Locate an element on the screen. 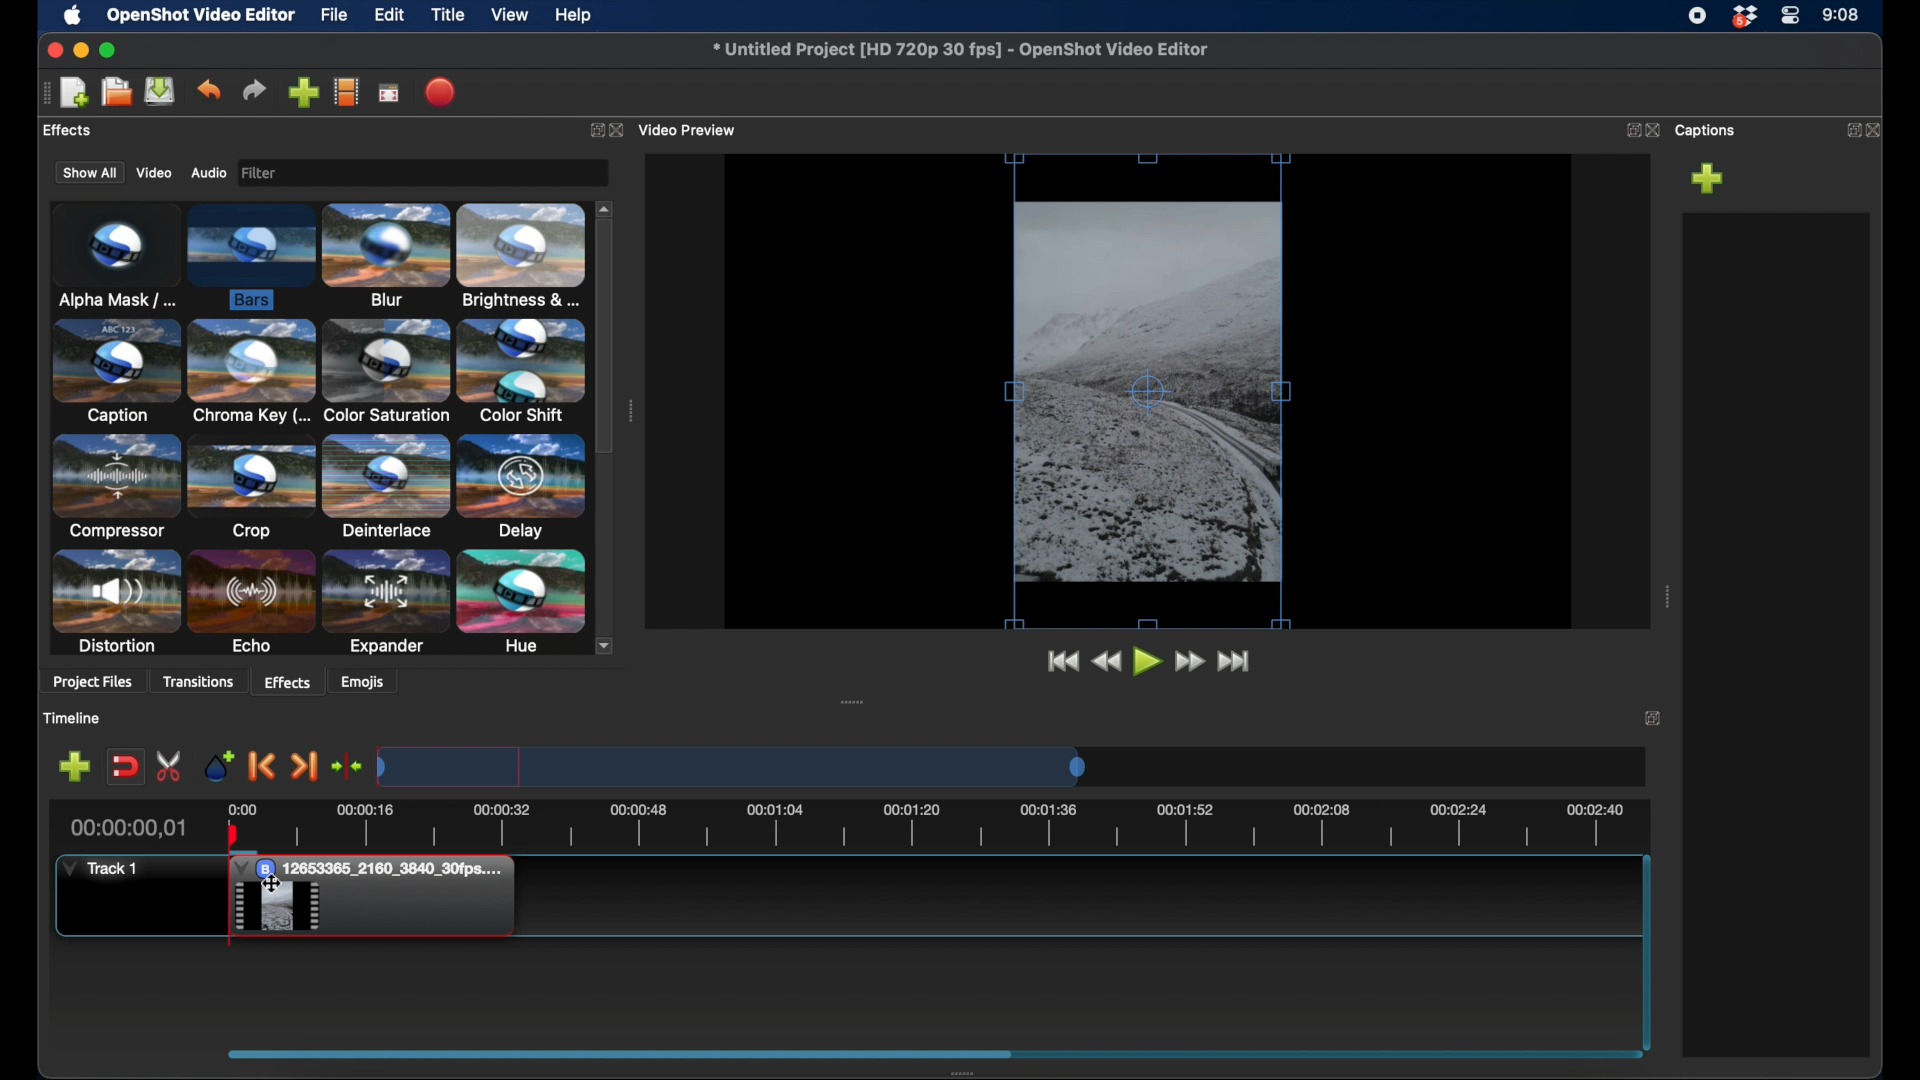  drag handle is located at coordinates (630, 411).